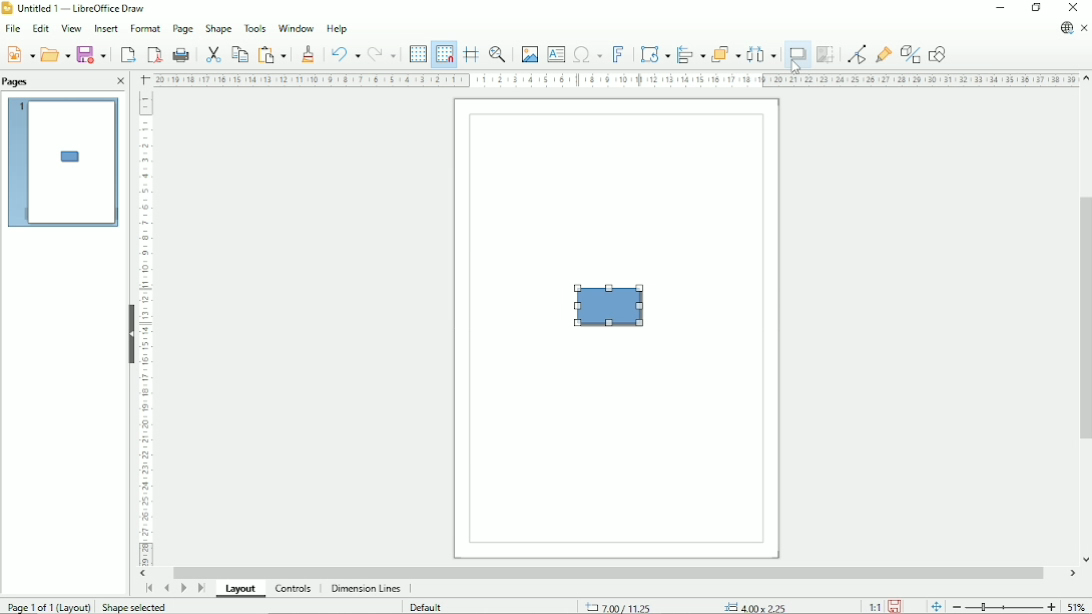 This screenshot has width=1092, height=614. I want to click on Show draw functions, so click(938, 53).